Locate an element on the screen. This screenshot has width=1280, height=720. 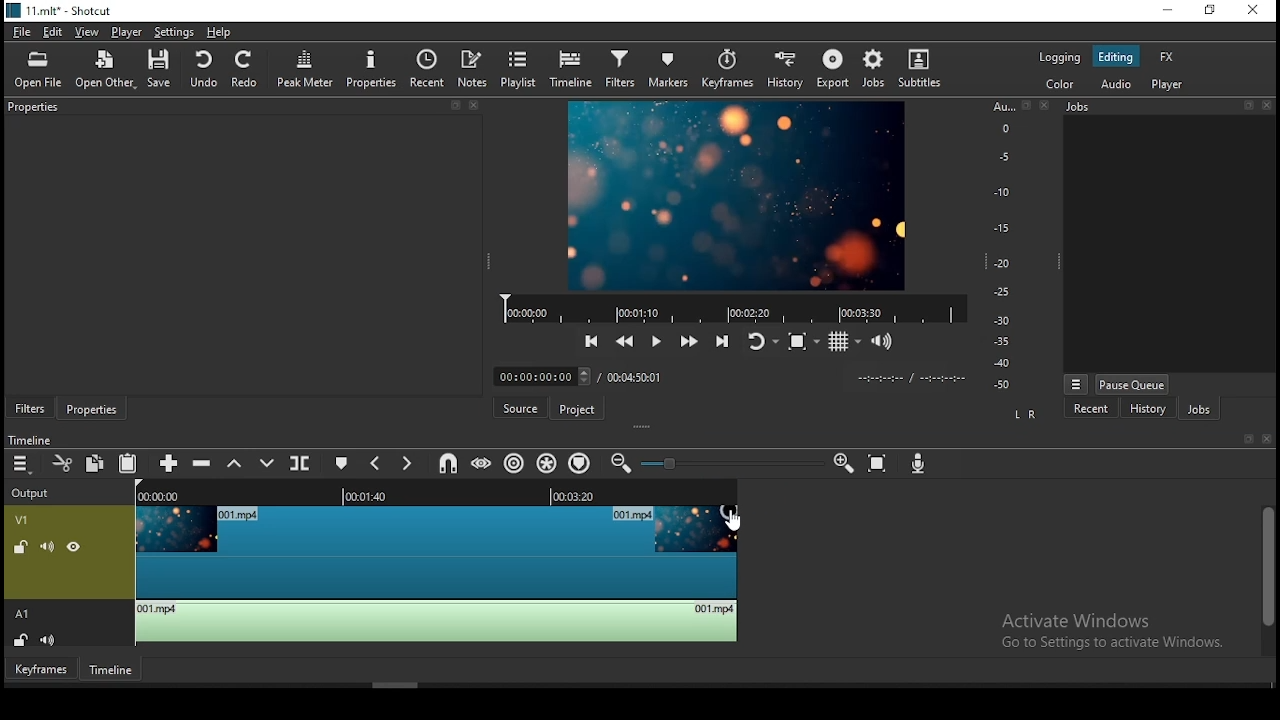
zoom timeline is located at coordinates (843, 463).